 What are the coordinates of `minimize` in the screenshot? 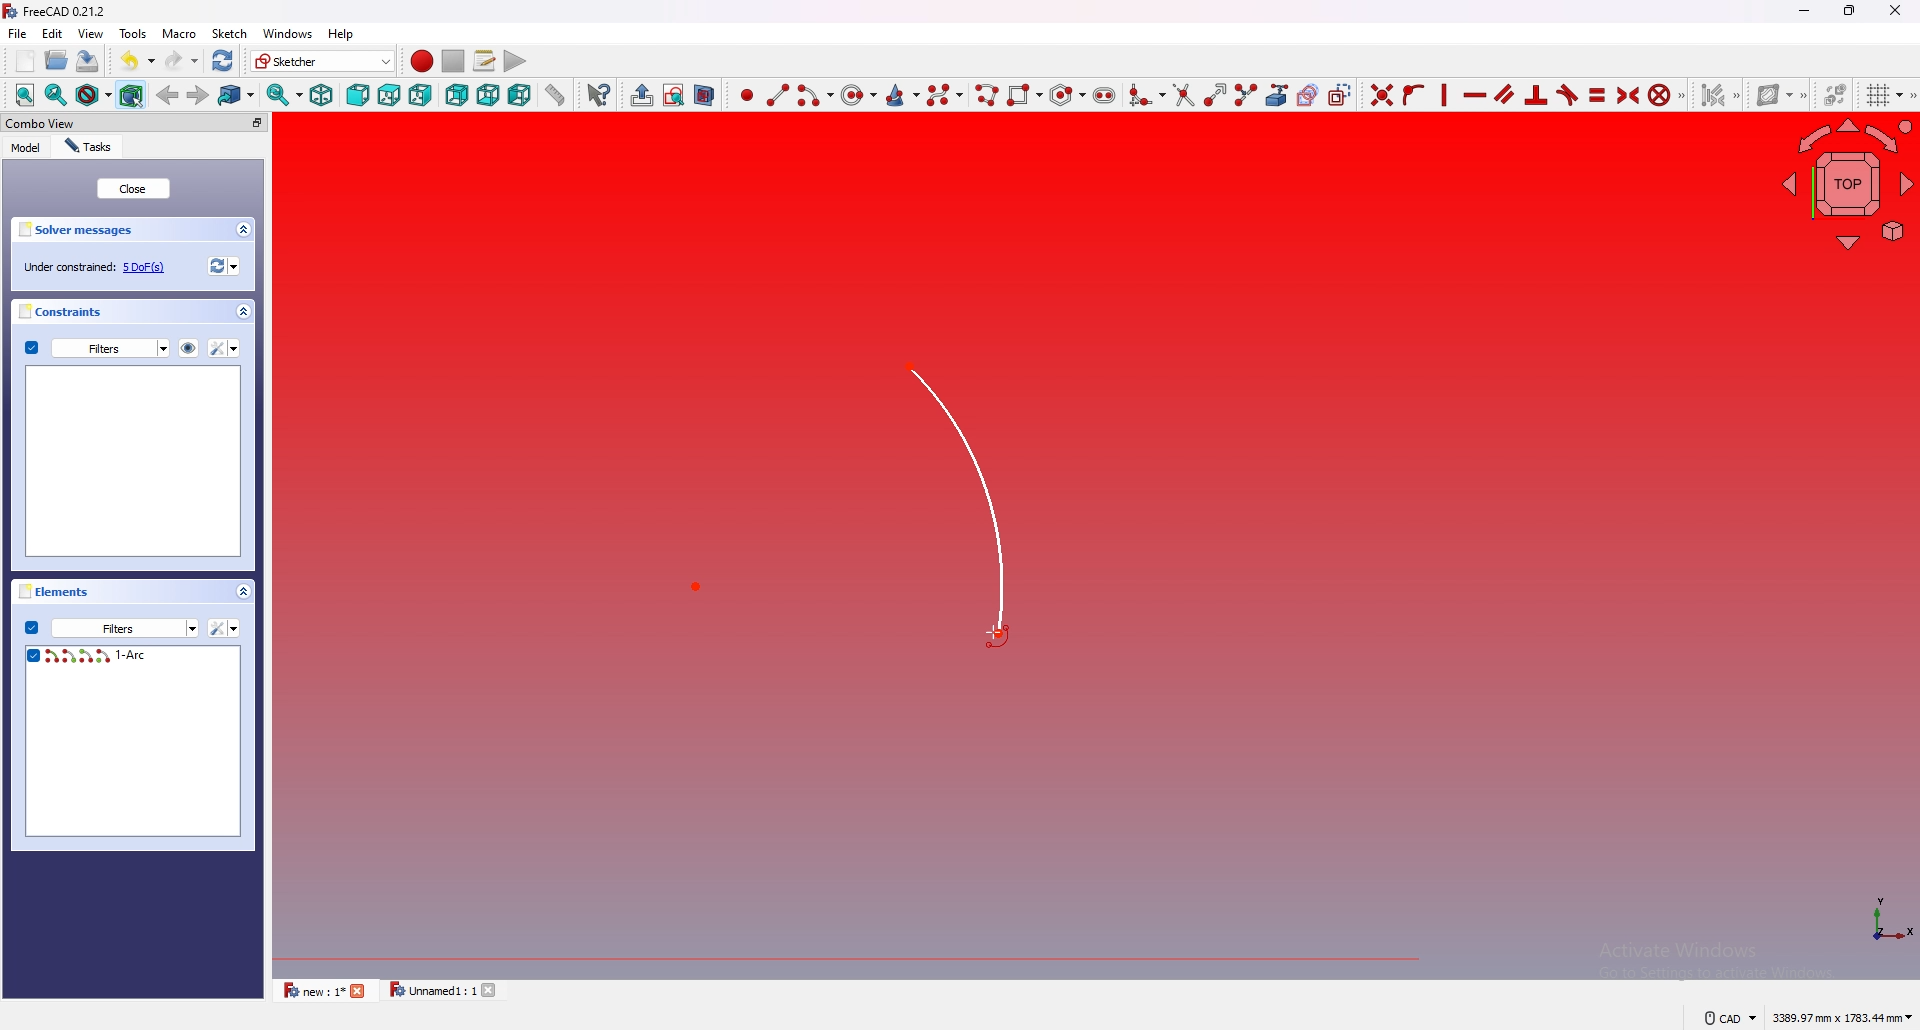 It's located at (1804, 11).